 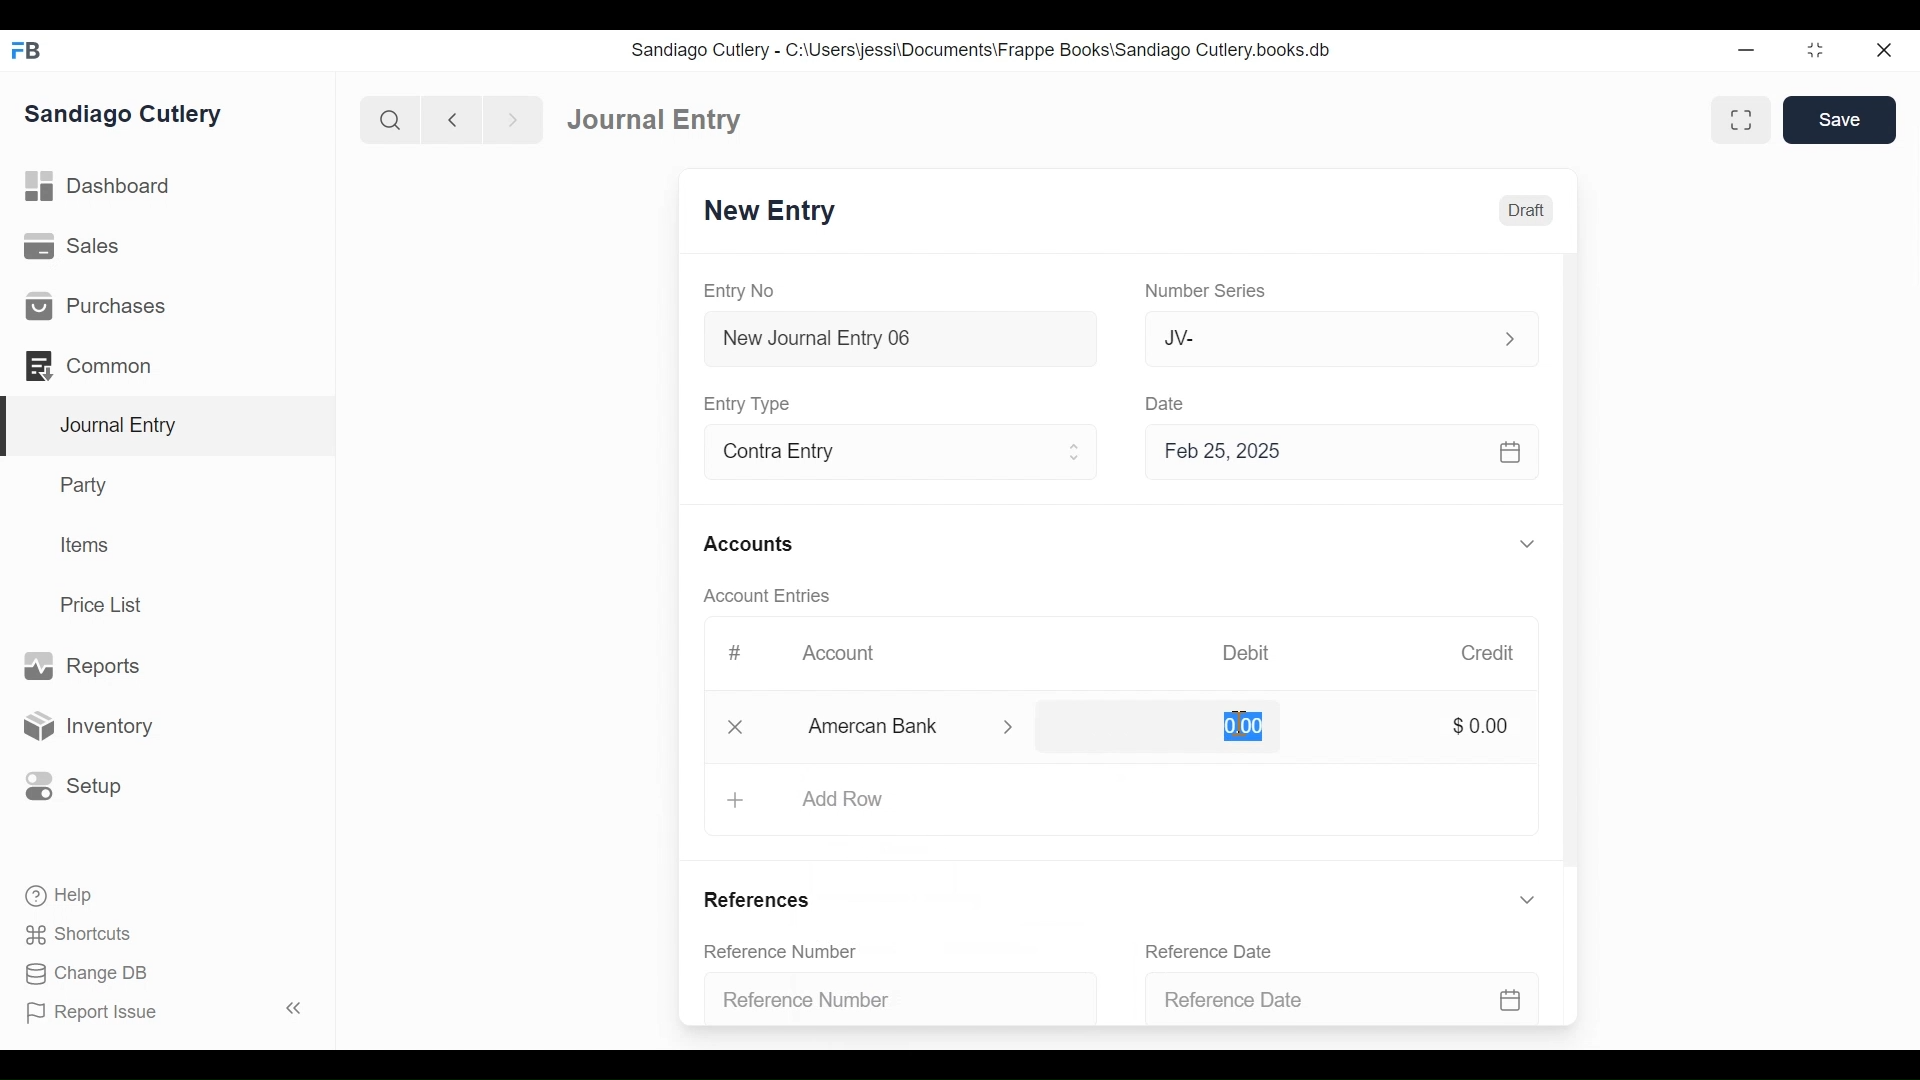 What do you see at coordinates (792, 953) in the screenshot?
I see `Reference Number` at bounding box center [792, 953].